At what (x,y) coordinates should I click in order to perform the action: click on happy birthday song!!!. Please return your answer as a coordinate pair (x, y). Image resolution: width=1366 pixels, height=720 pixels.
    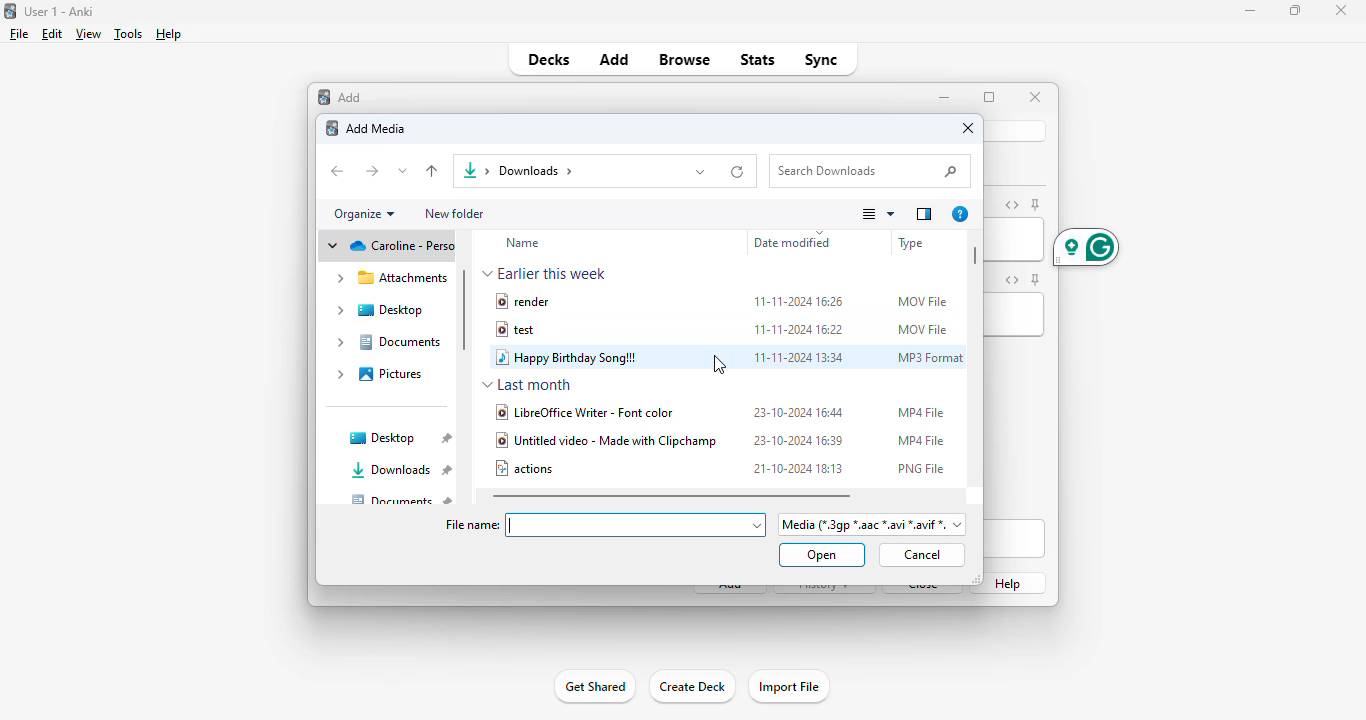
    Looking at the image, I should click on (569, 356).